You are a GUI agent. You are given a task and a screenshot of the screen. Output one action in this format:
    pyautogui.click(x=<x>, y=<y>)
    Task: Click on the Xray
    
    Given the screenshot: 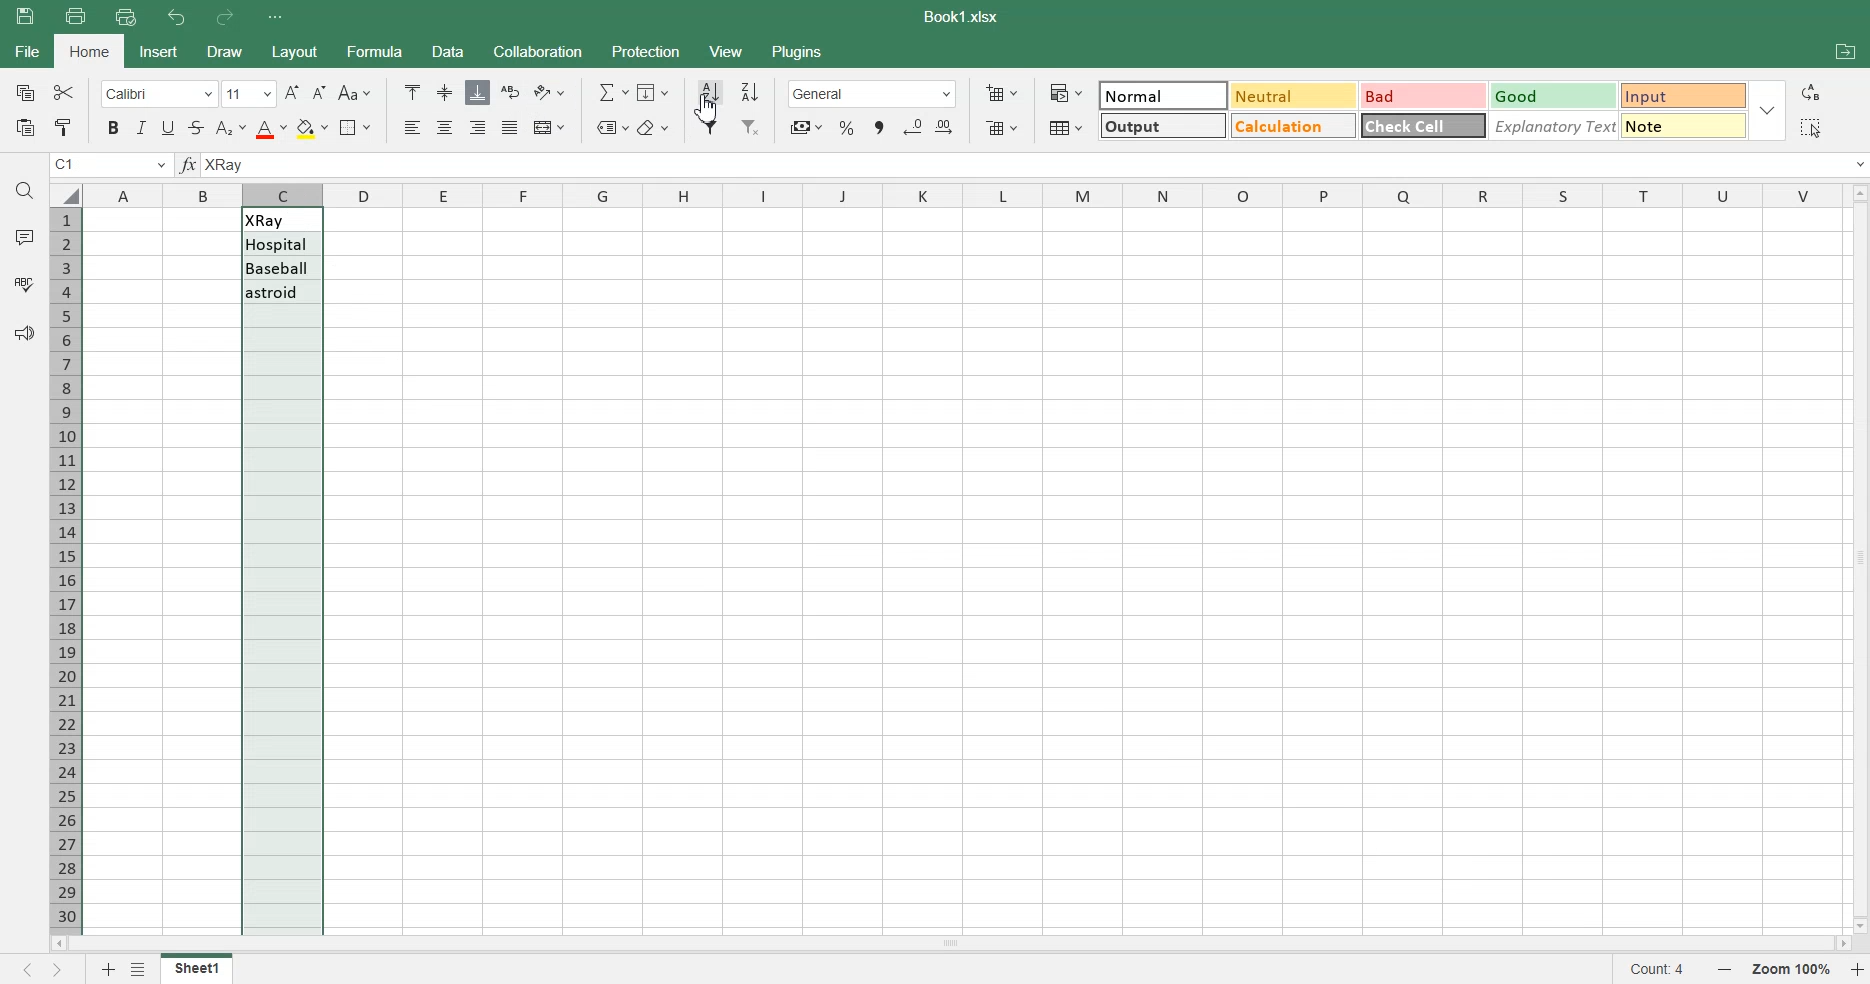 What is the action you would take?
    pyautogui.click(x=281, y=220)
    